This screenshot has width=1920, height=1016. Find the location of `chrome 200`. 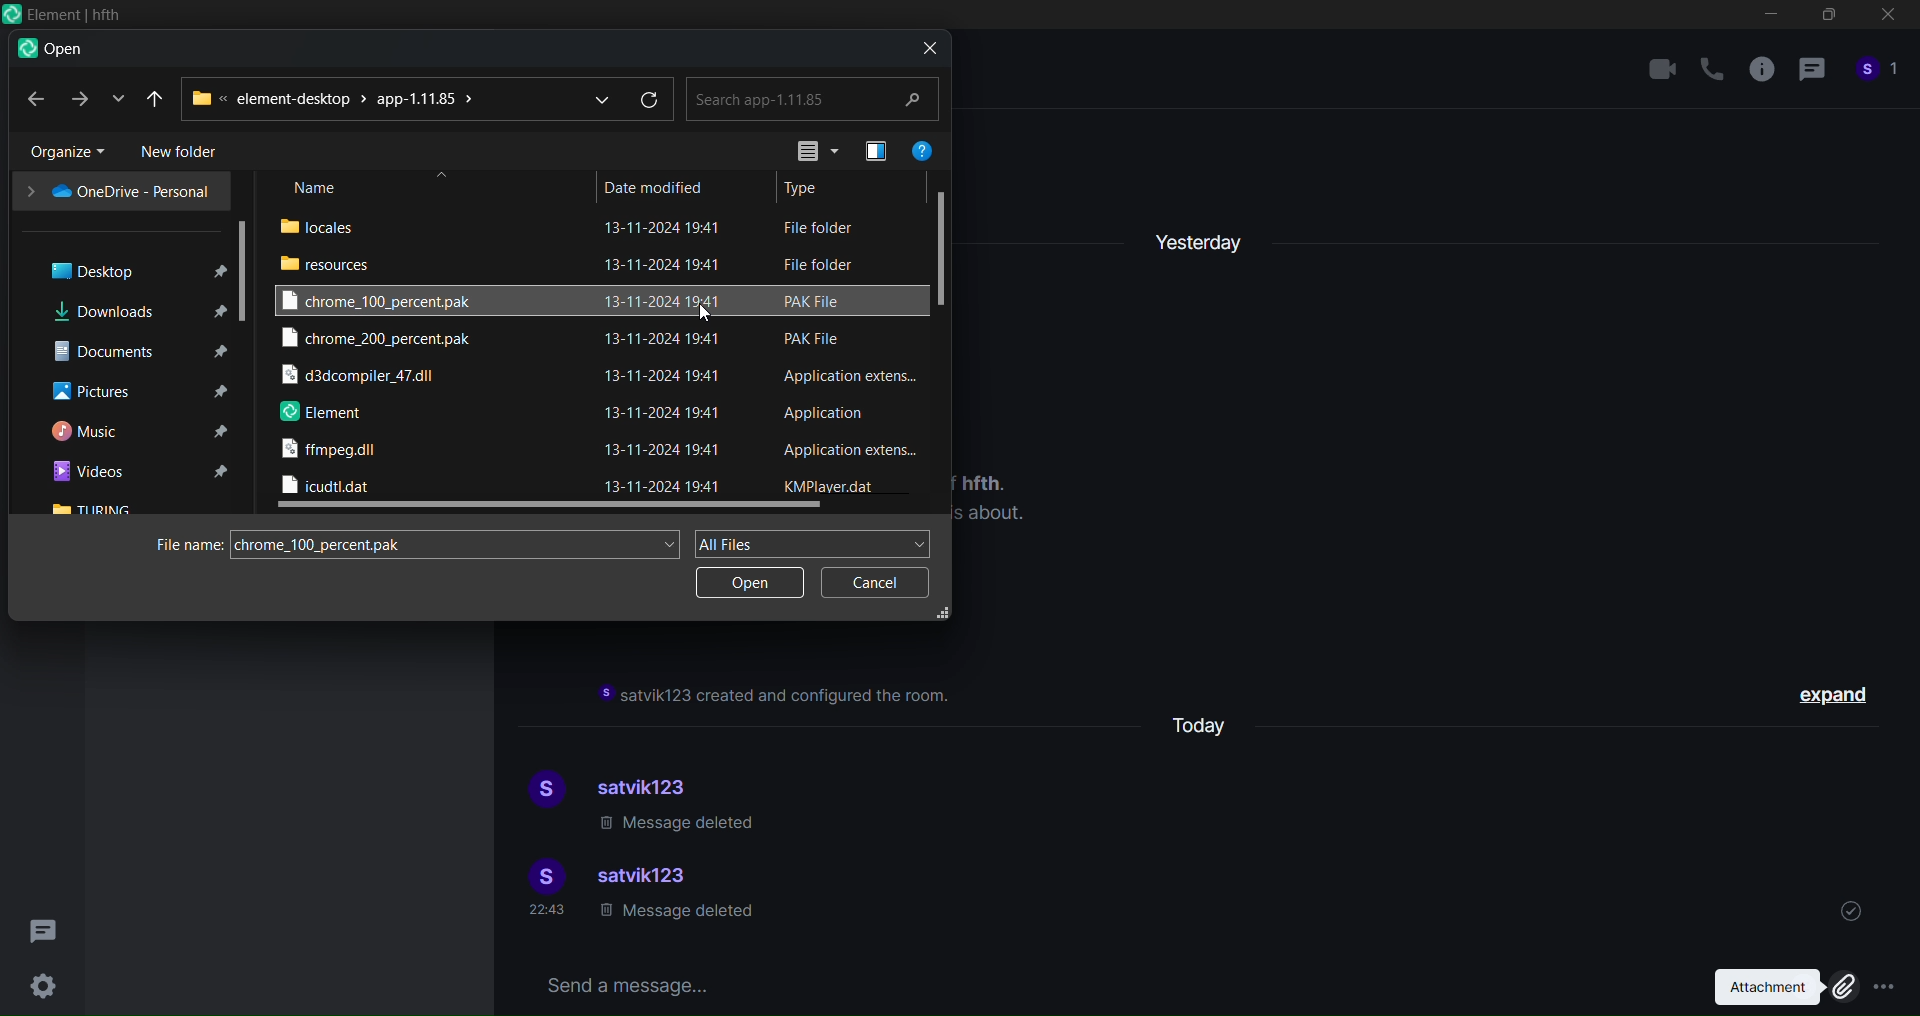

chrome 200 is located at coordinates (379, 341).